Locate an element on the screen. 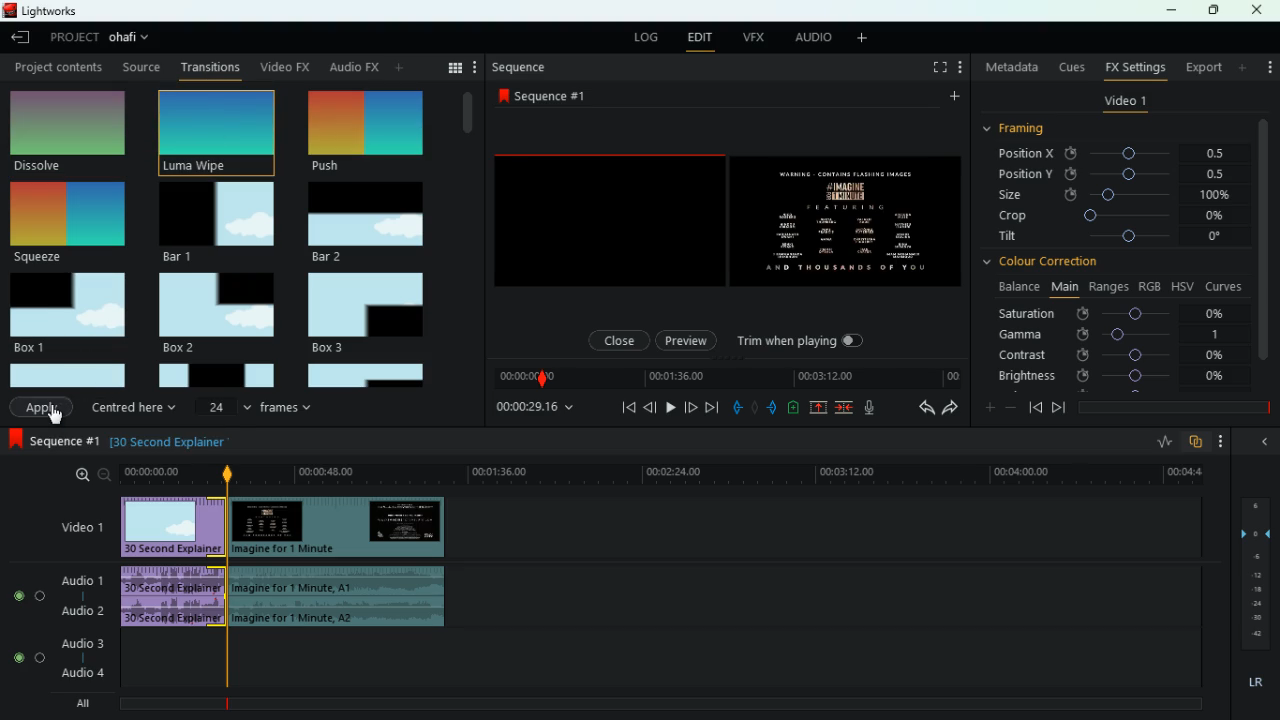 The image size is (1280, 720). curves is located at coordinates (1226, 285).